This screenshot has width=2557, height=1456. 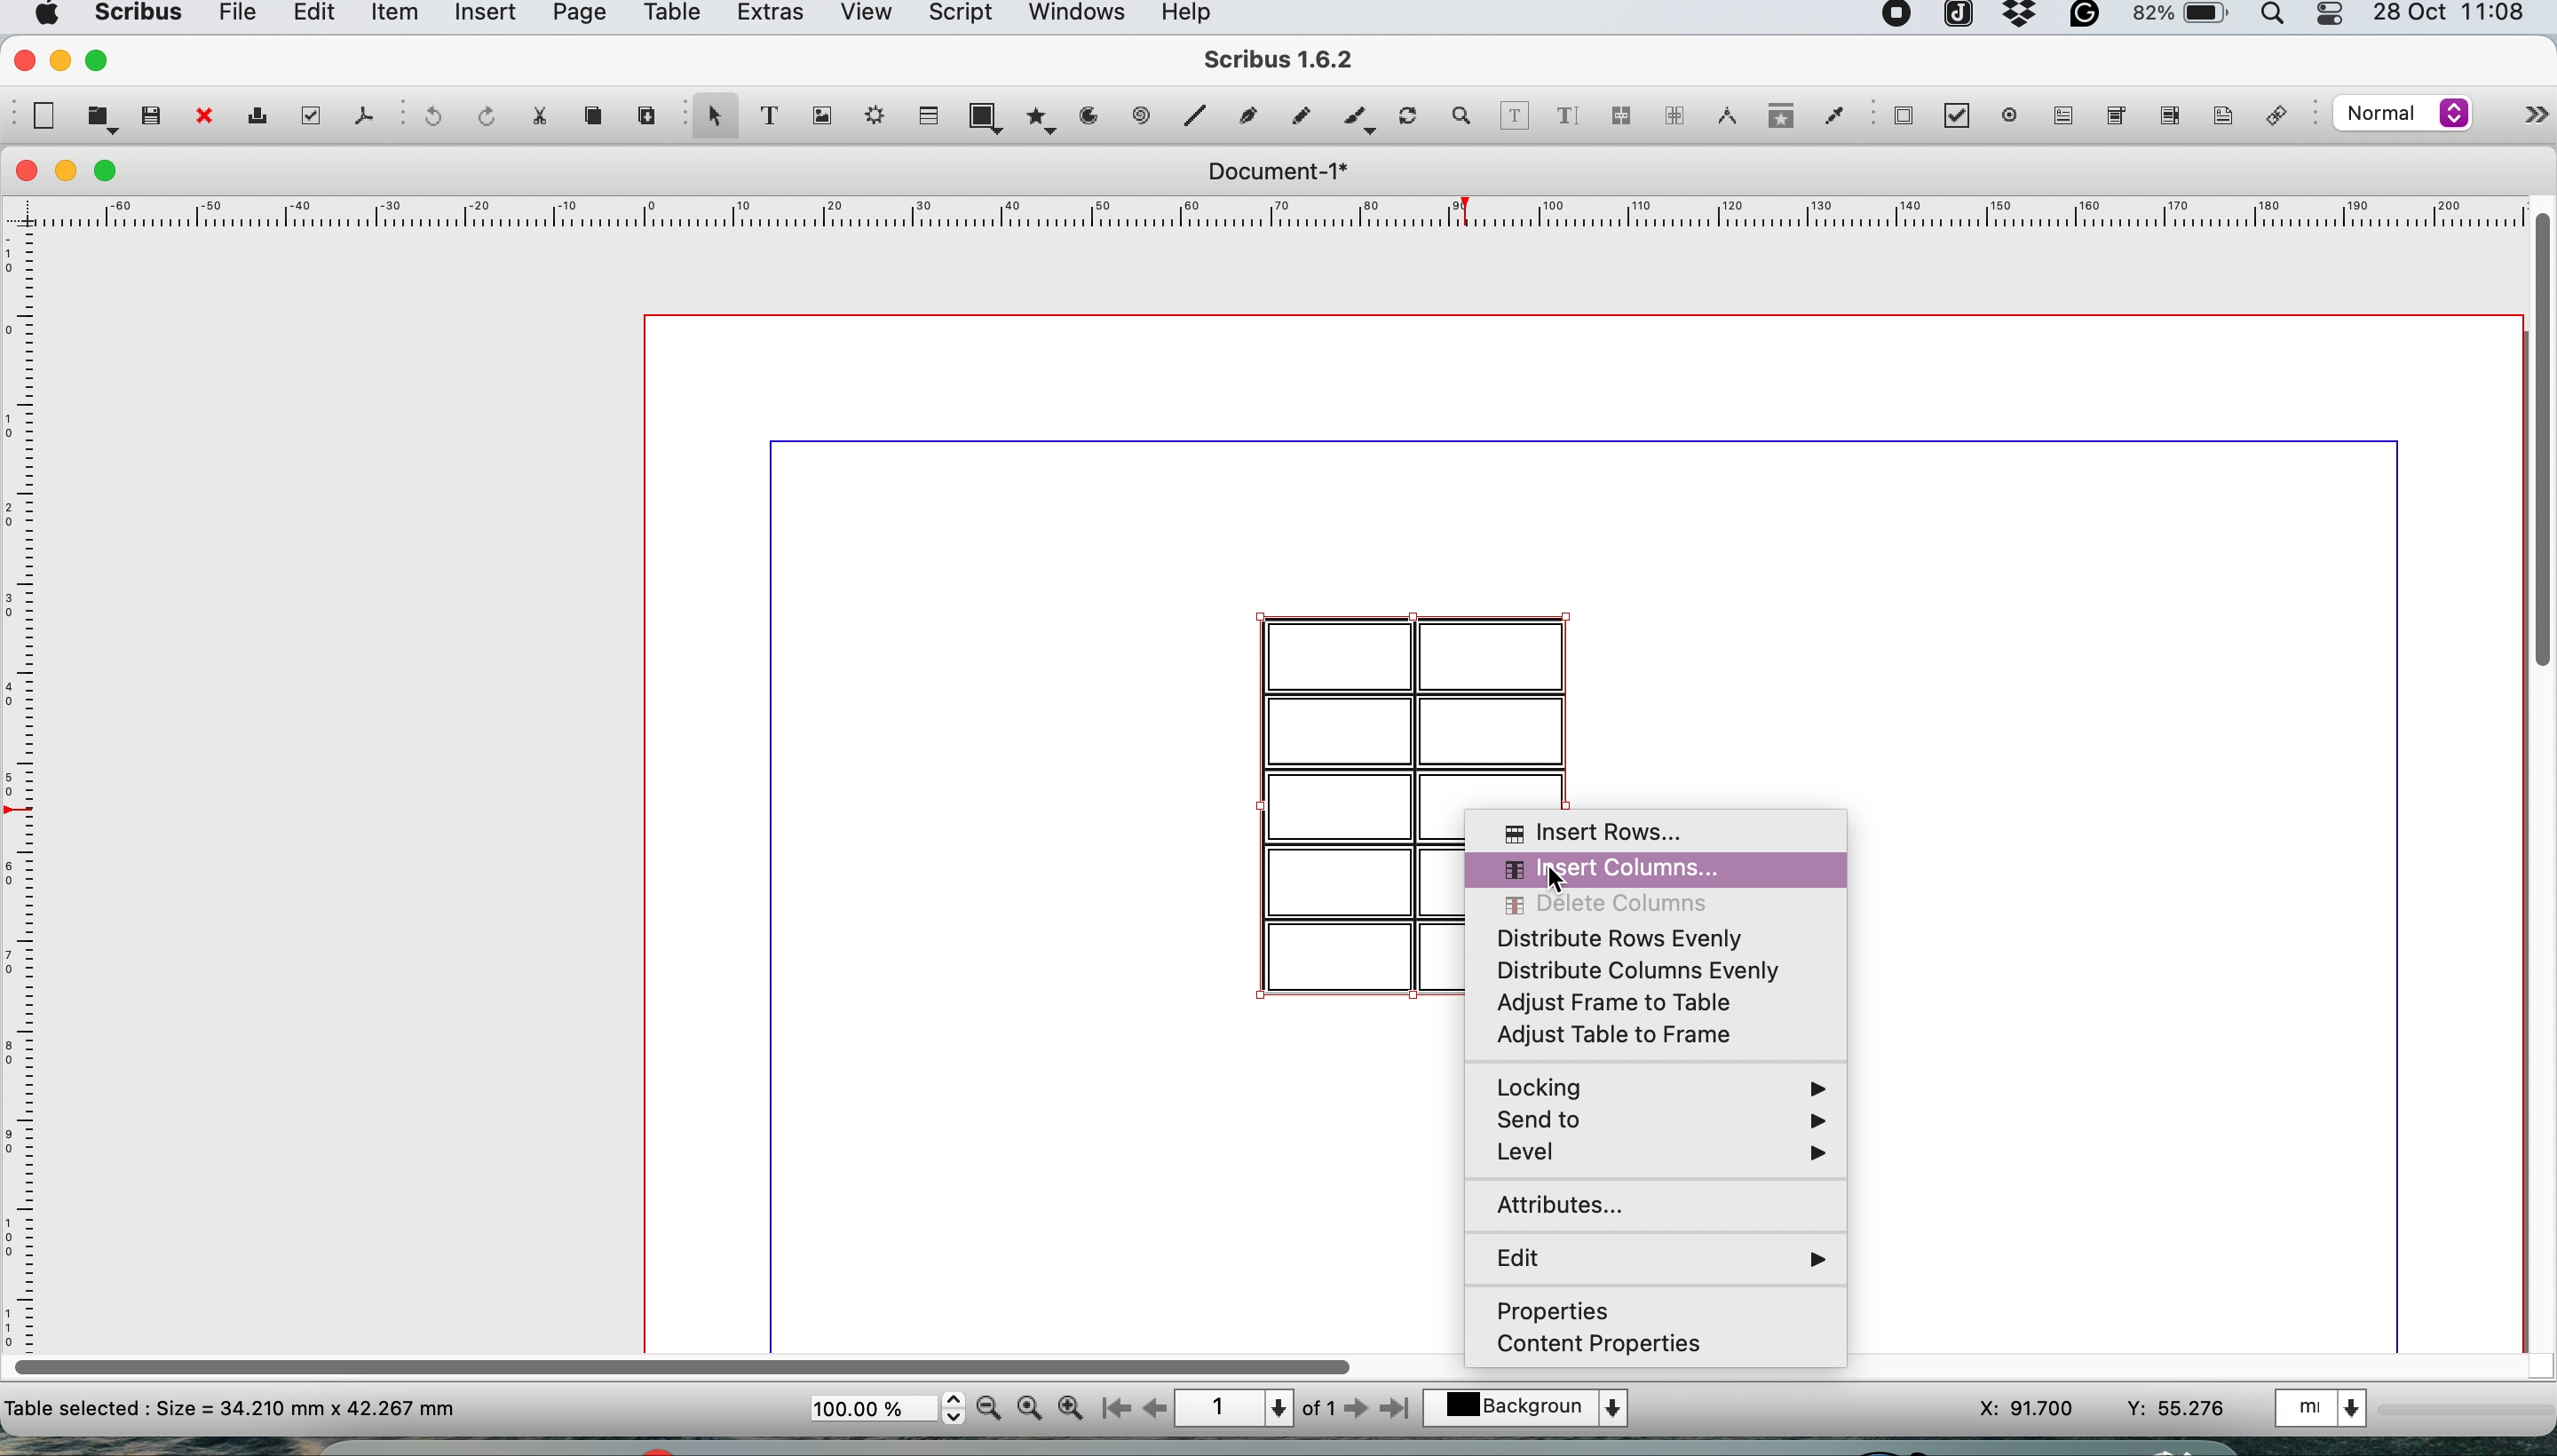 What do you see at coordinates (1246, 120) in the screenshot?
I see `bezier curve` at bounding box center [1246, 120].